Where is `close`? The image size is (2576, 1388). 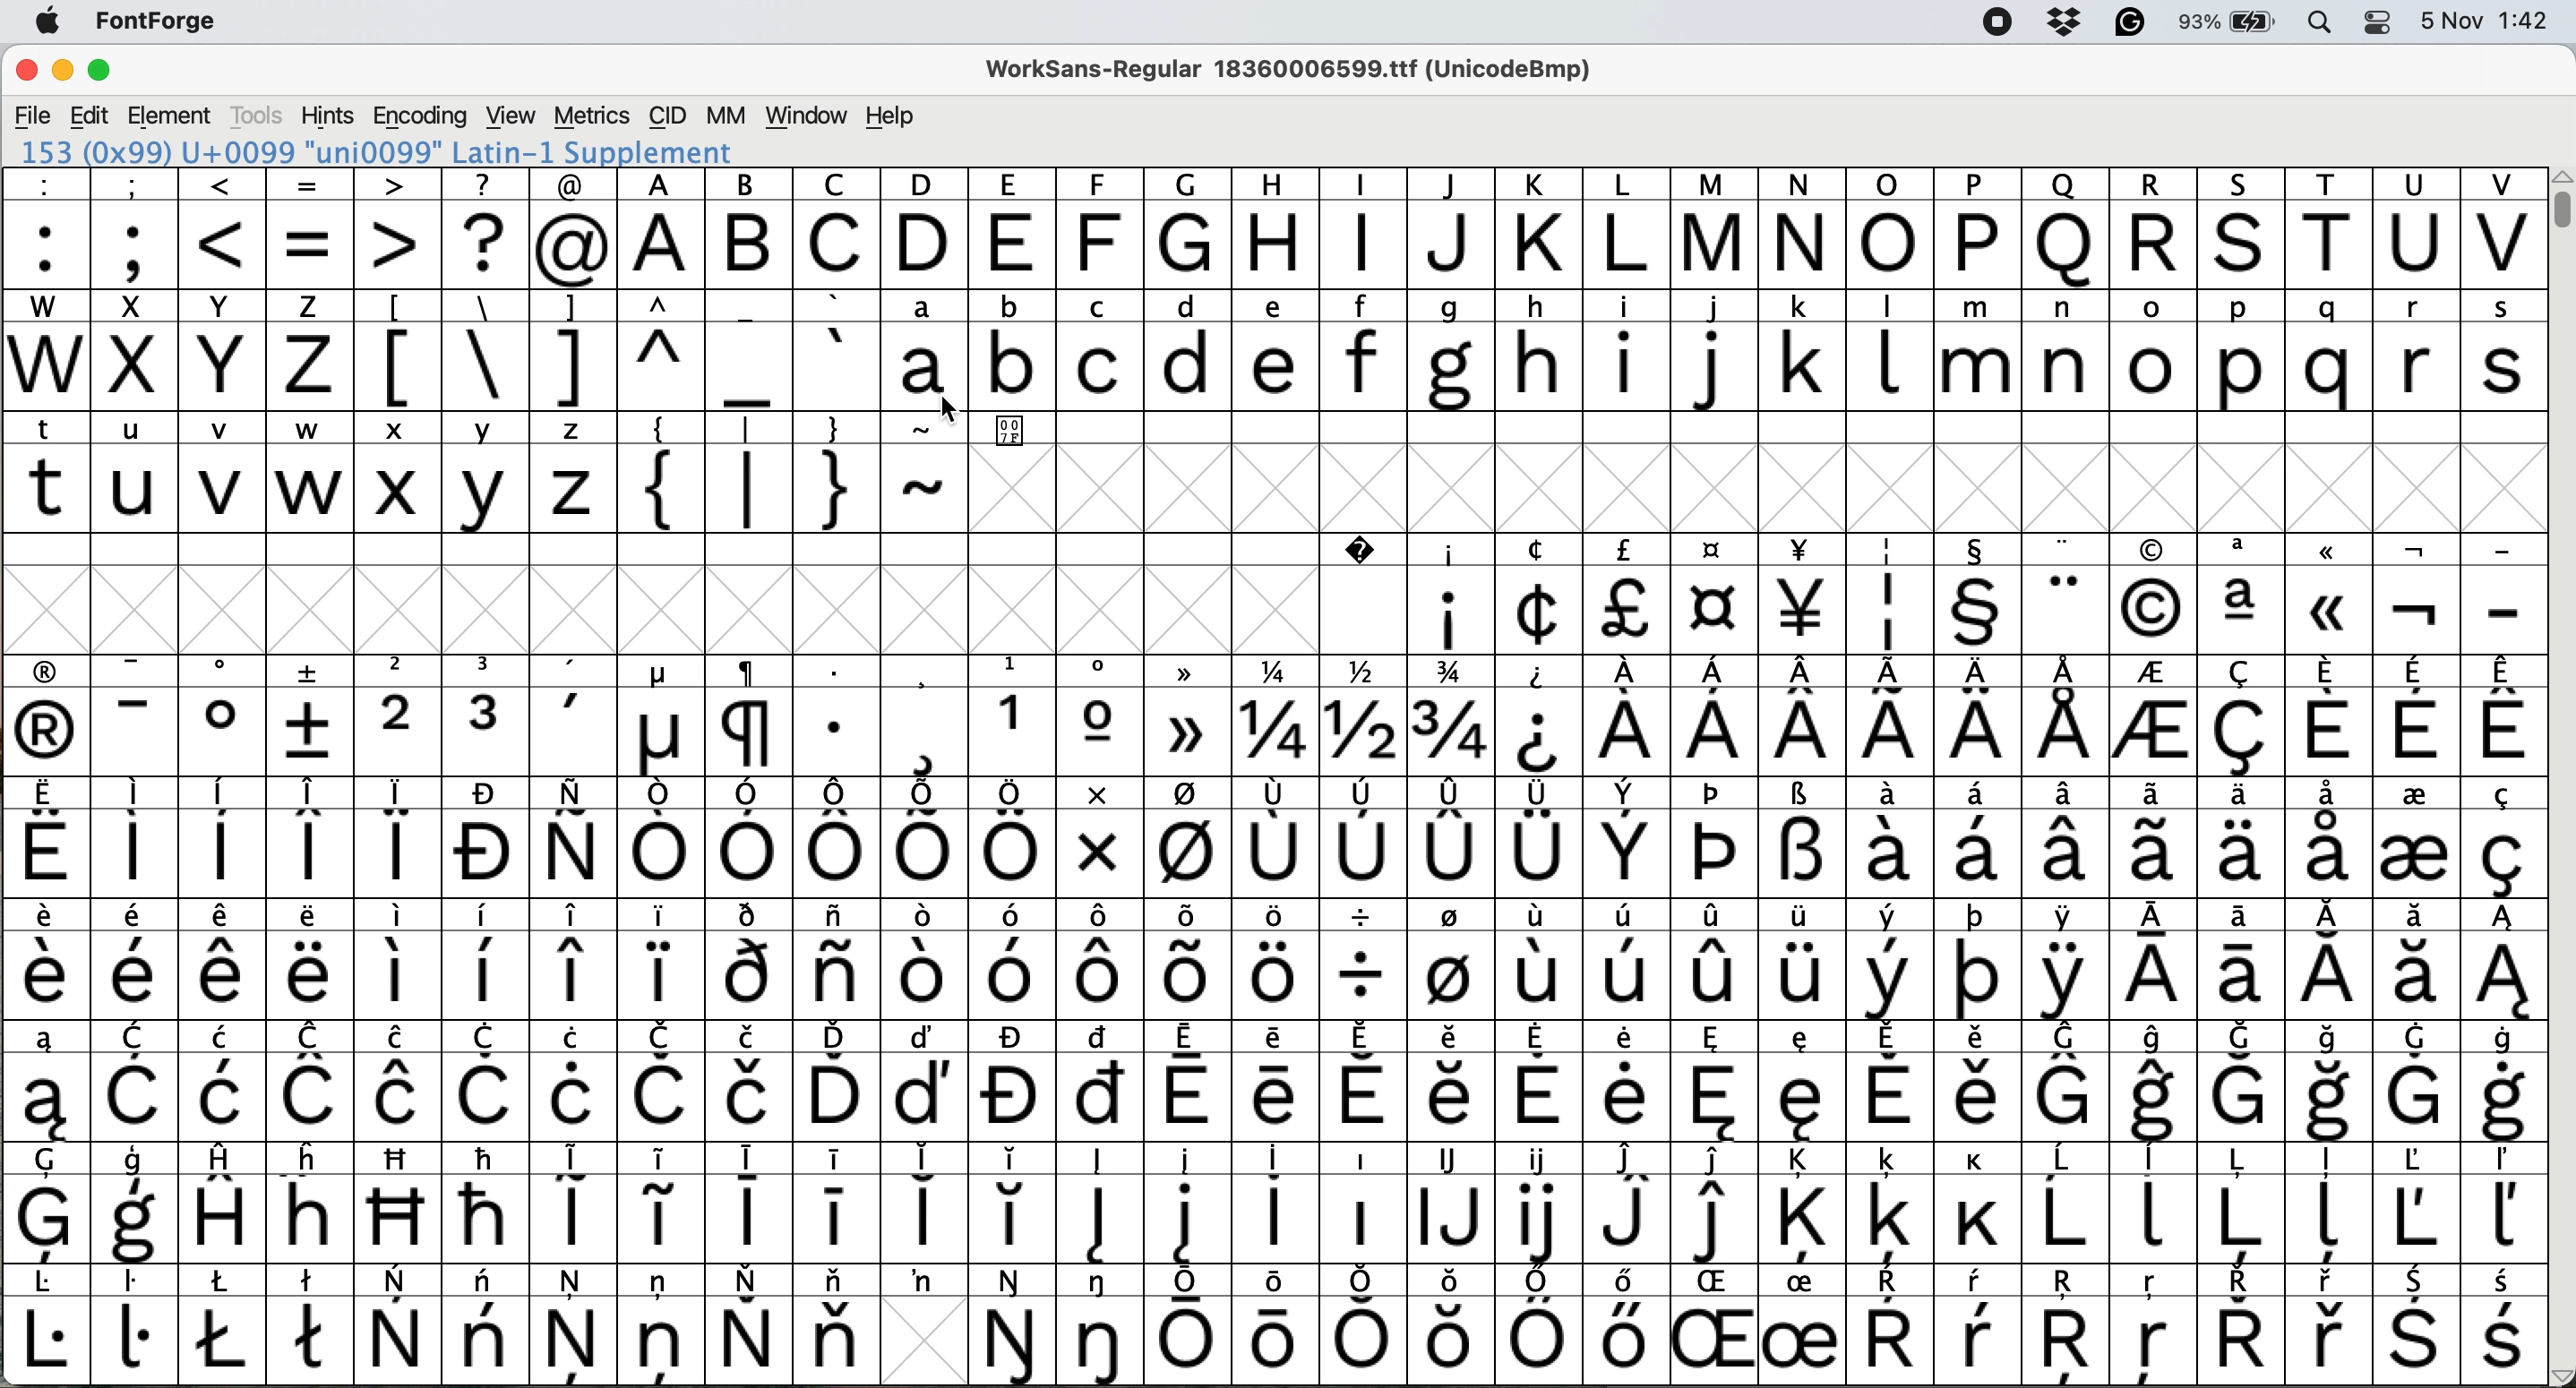
close is located at coordinates (26, 73).